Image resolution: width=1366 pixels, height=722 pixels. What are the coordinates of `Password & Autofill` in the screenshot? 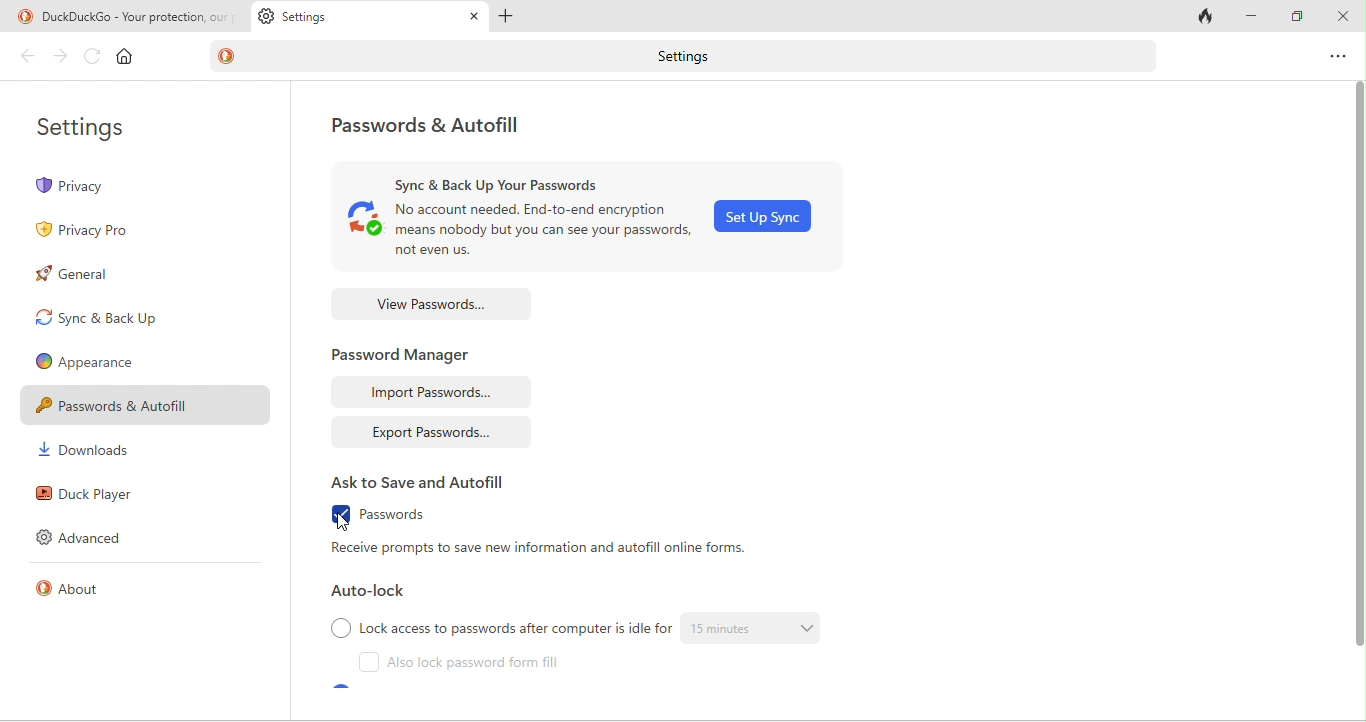 It's located at (145, 407).